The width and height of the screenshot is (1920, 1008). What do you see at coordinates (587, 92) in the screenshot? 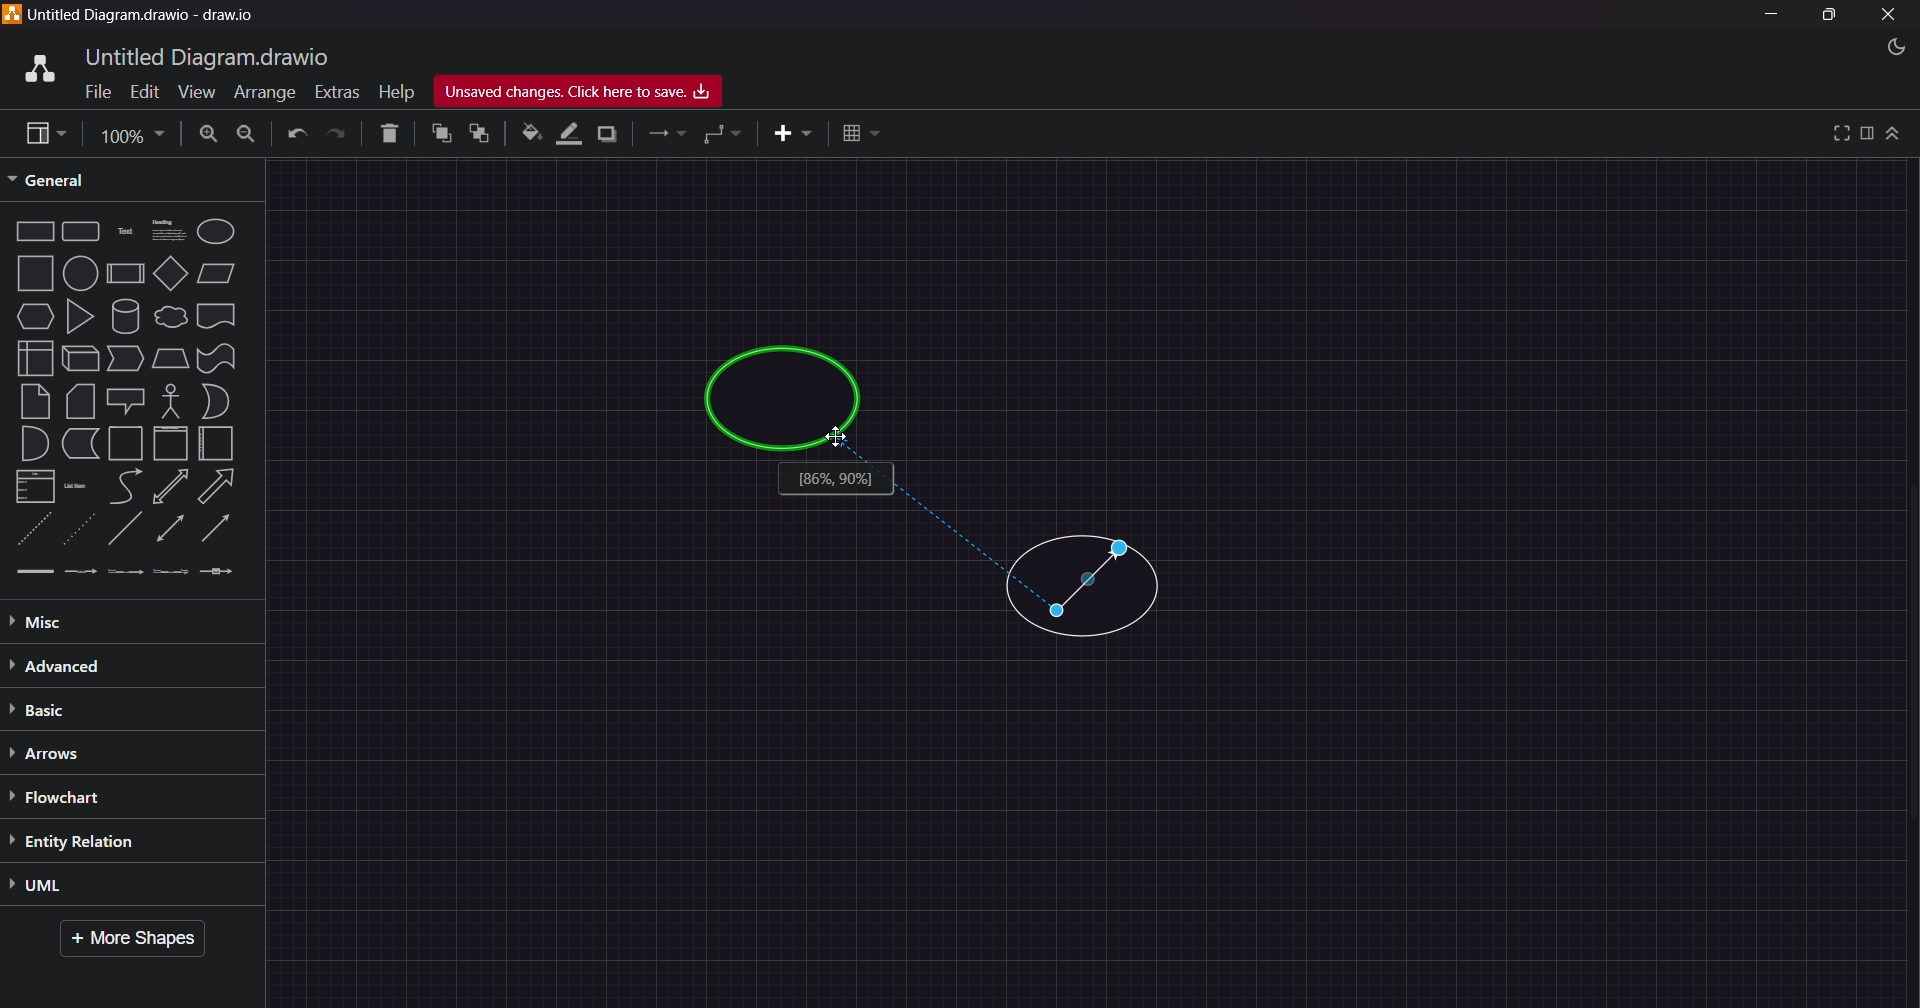
I see `Unsaved Changes, Click here to Save` at bounding box center [587, 92].